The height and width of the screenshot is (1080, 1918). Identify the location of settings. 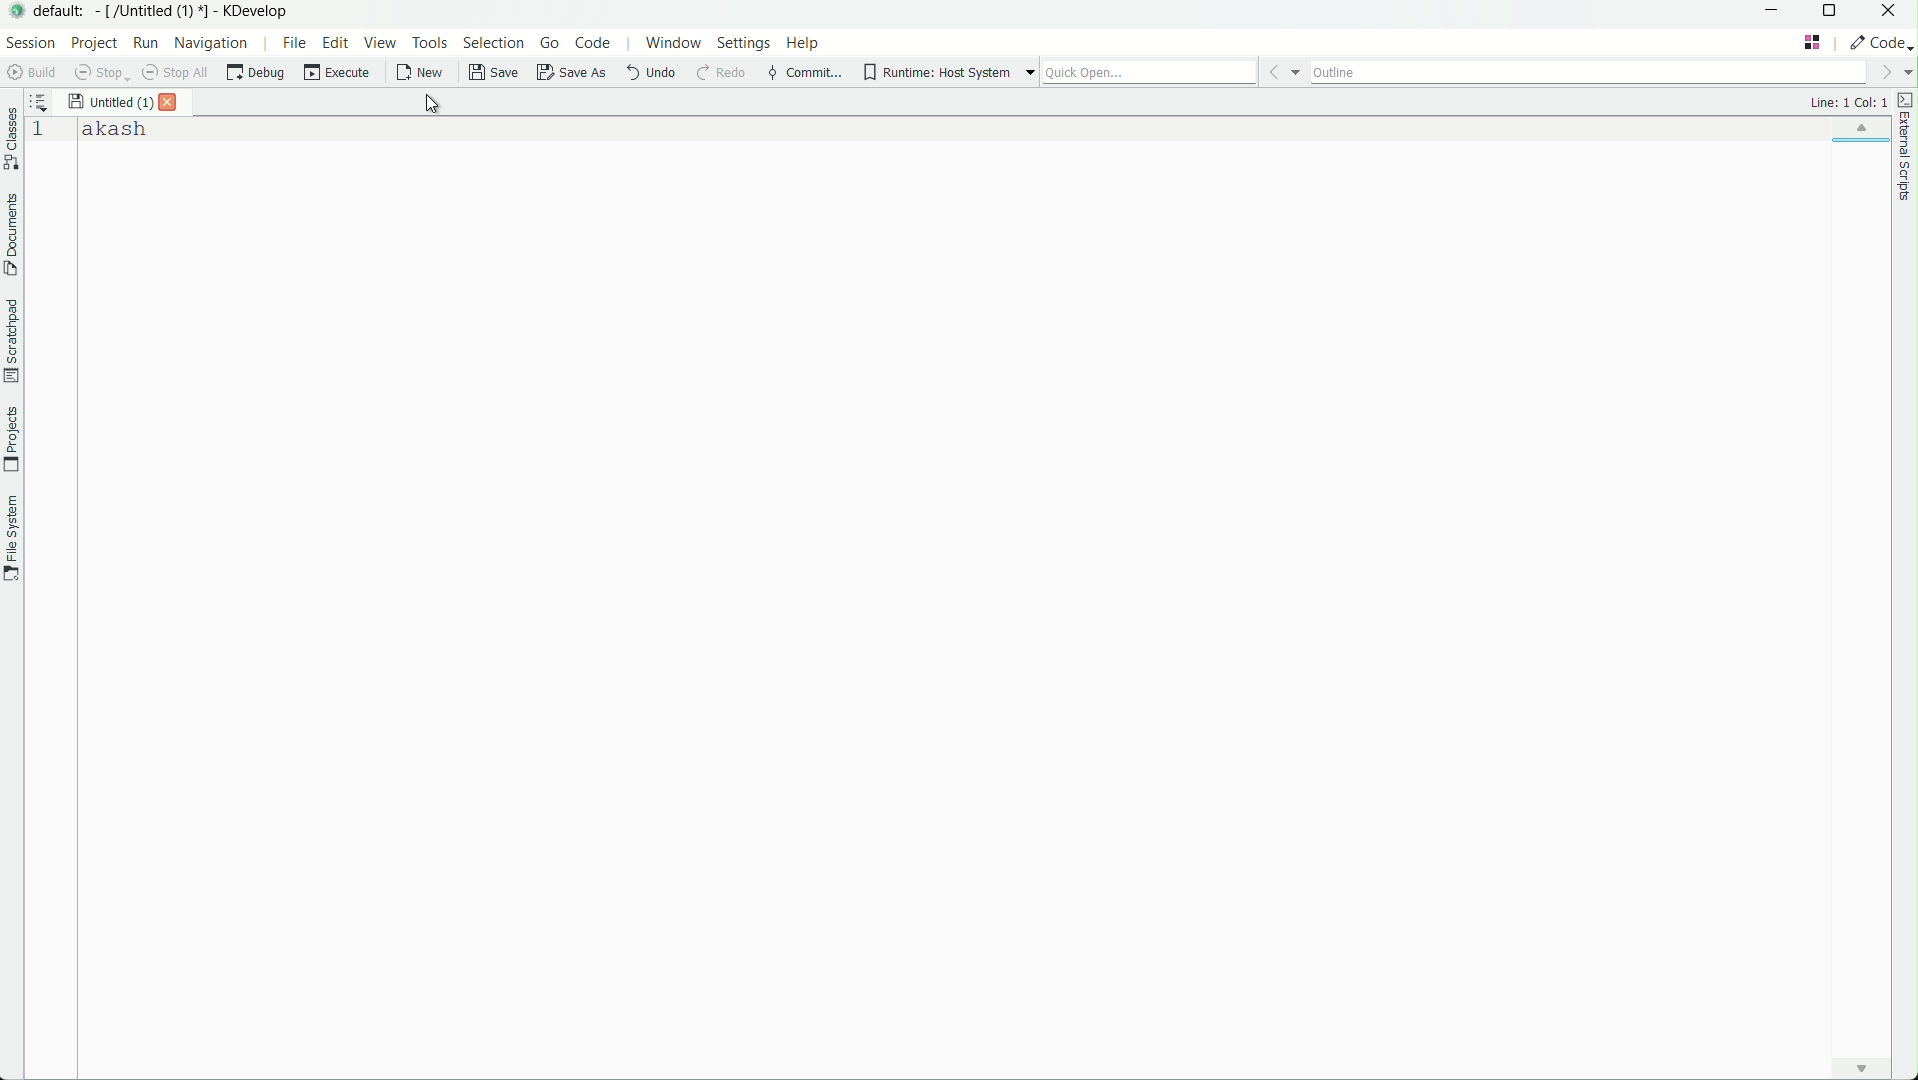
(744, 42).